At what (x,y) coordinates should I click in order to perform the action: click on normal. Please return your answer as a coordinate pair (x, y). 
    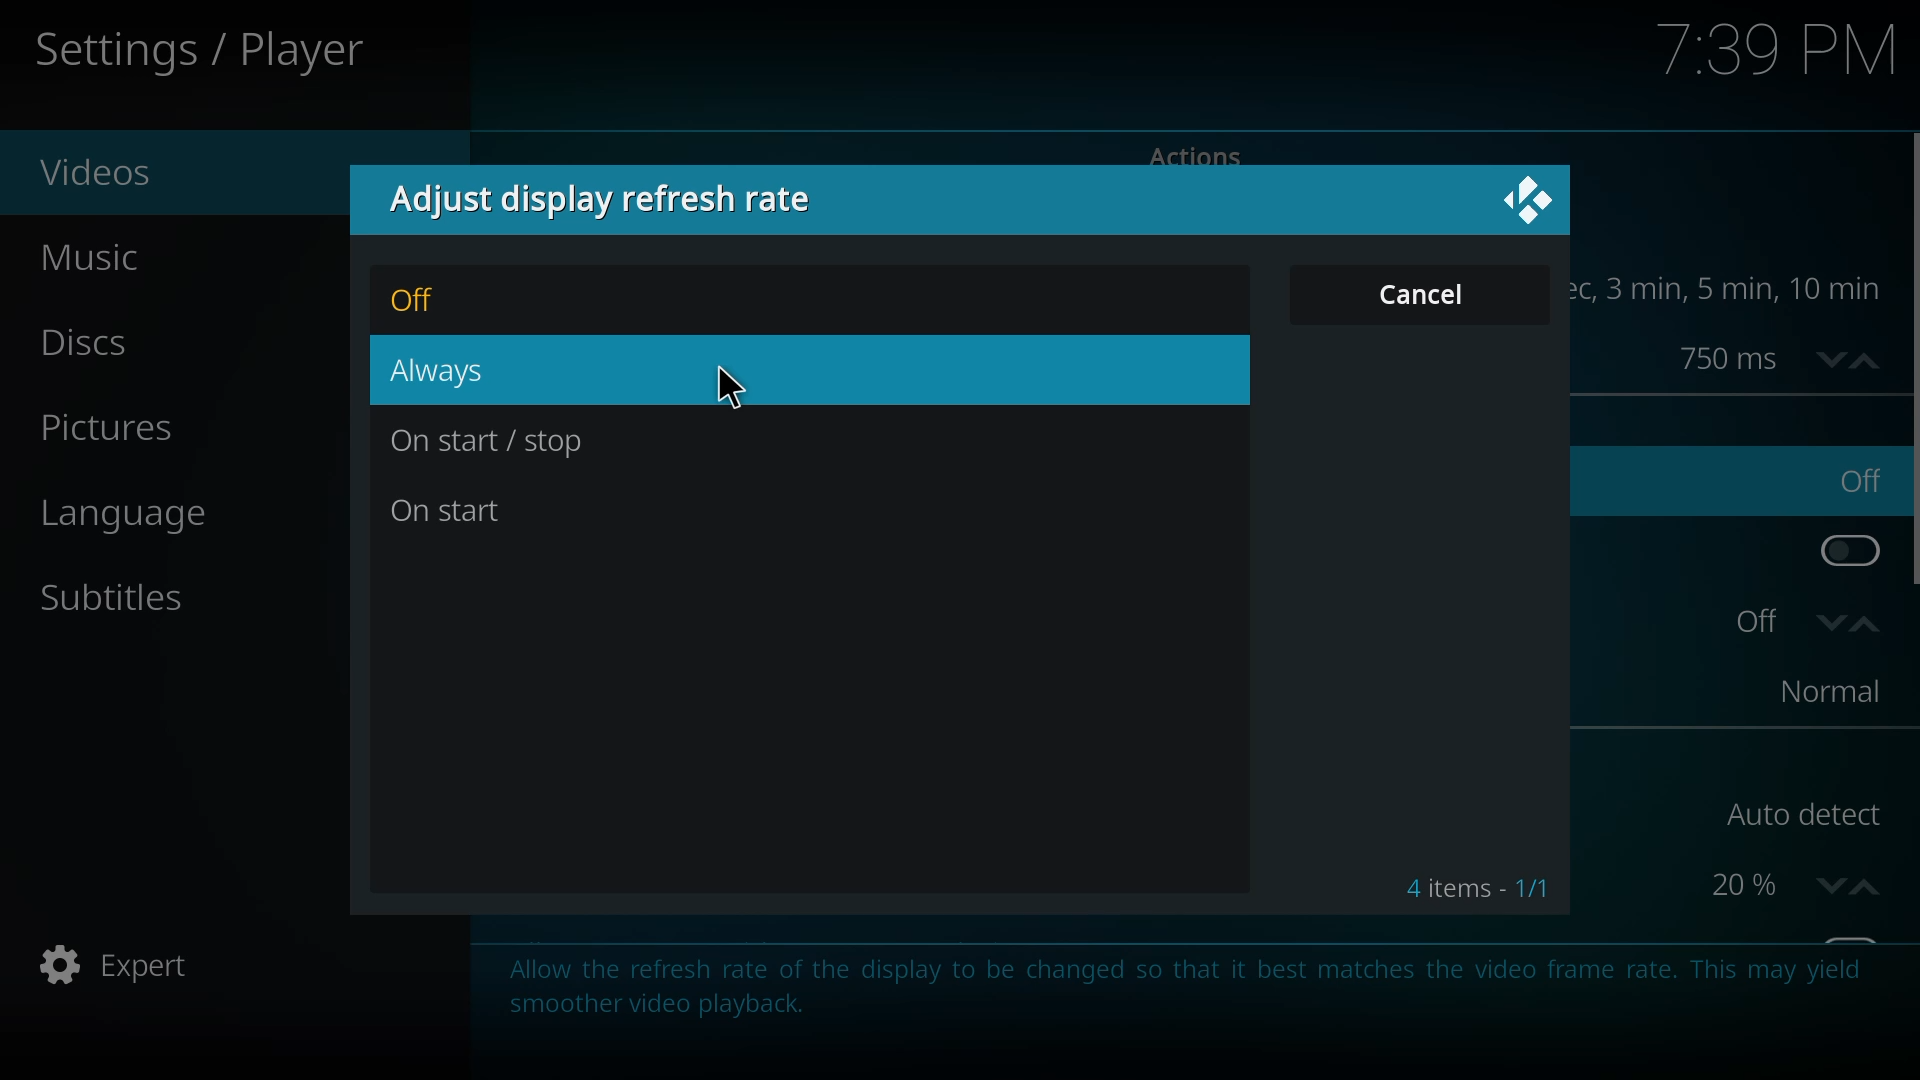
    Looking at the image, I should click on (1821, 692).